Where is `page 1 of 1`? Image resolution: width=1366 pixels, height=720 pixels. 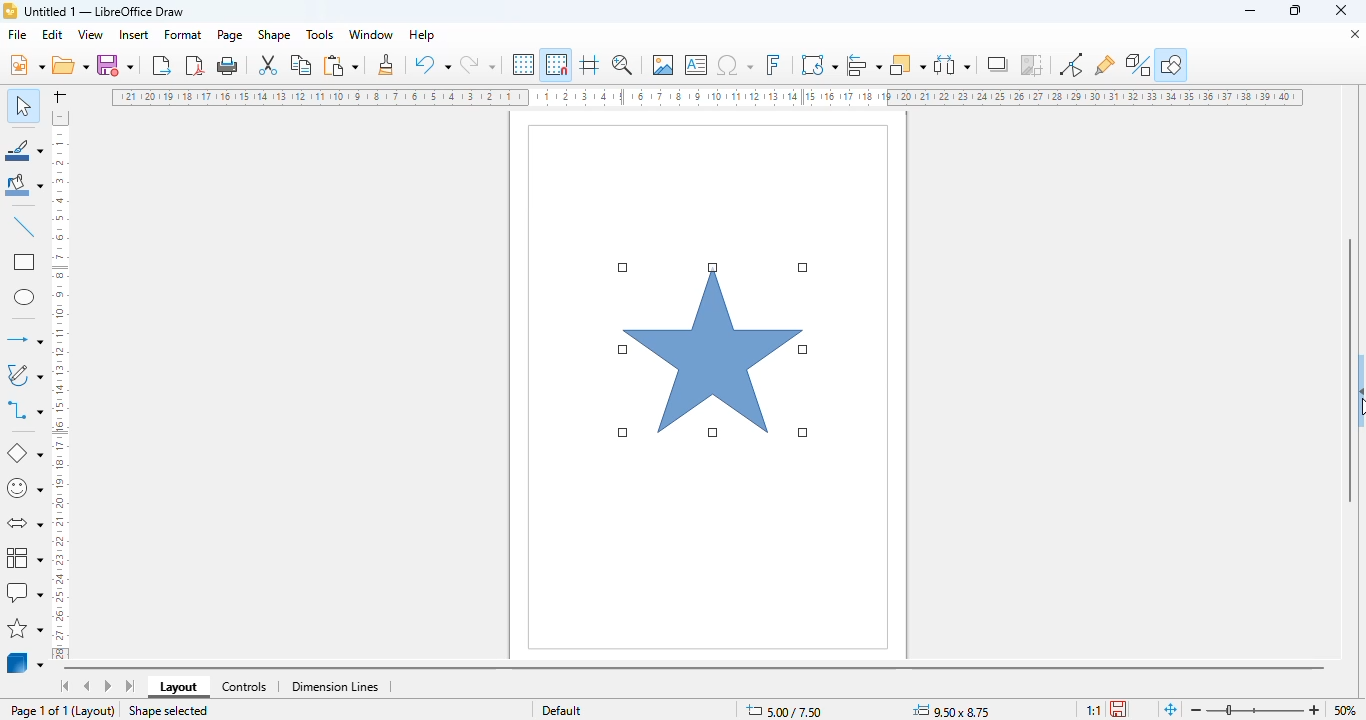
page 1 of 1 is located at coordinates (39, 710).